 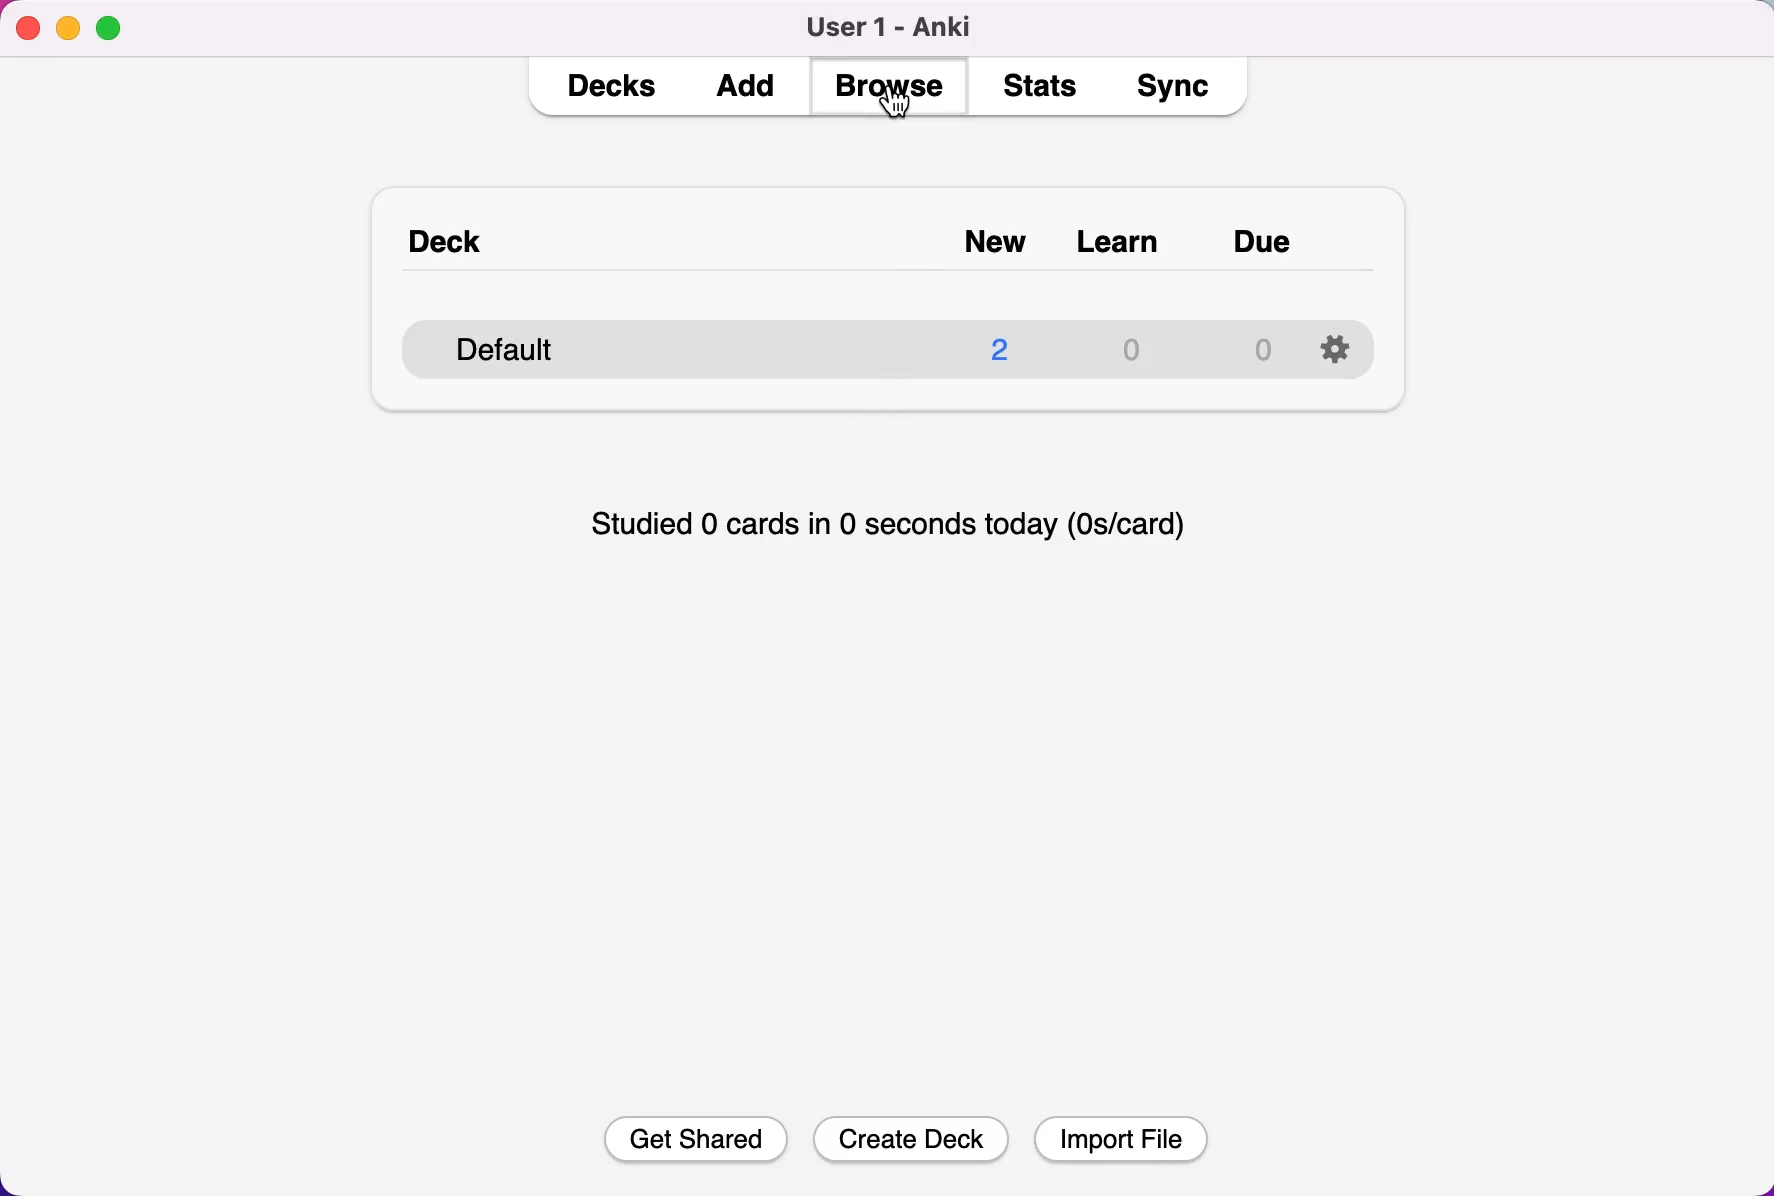 What do you see at coordinates (753, 91) in the screenshot?
I see `dd` at bounding box center [753, 91].